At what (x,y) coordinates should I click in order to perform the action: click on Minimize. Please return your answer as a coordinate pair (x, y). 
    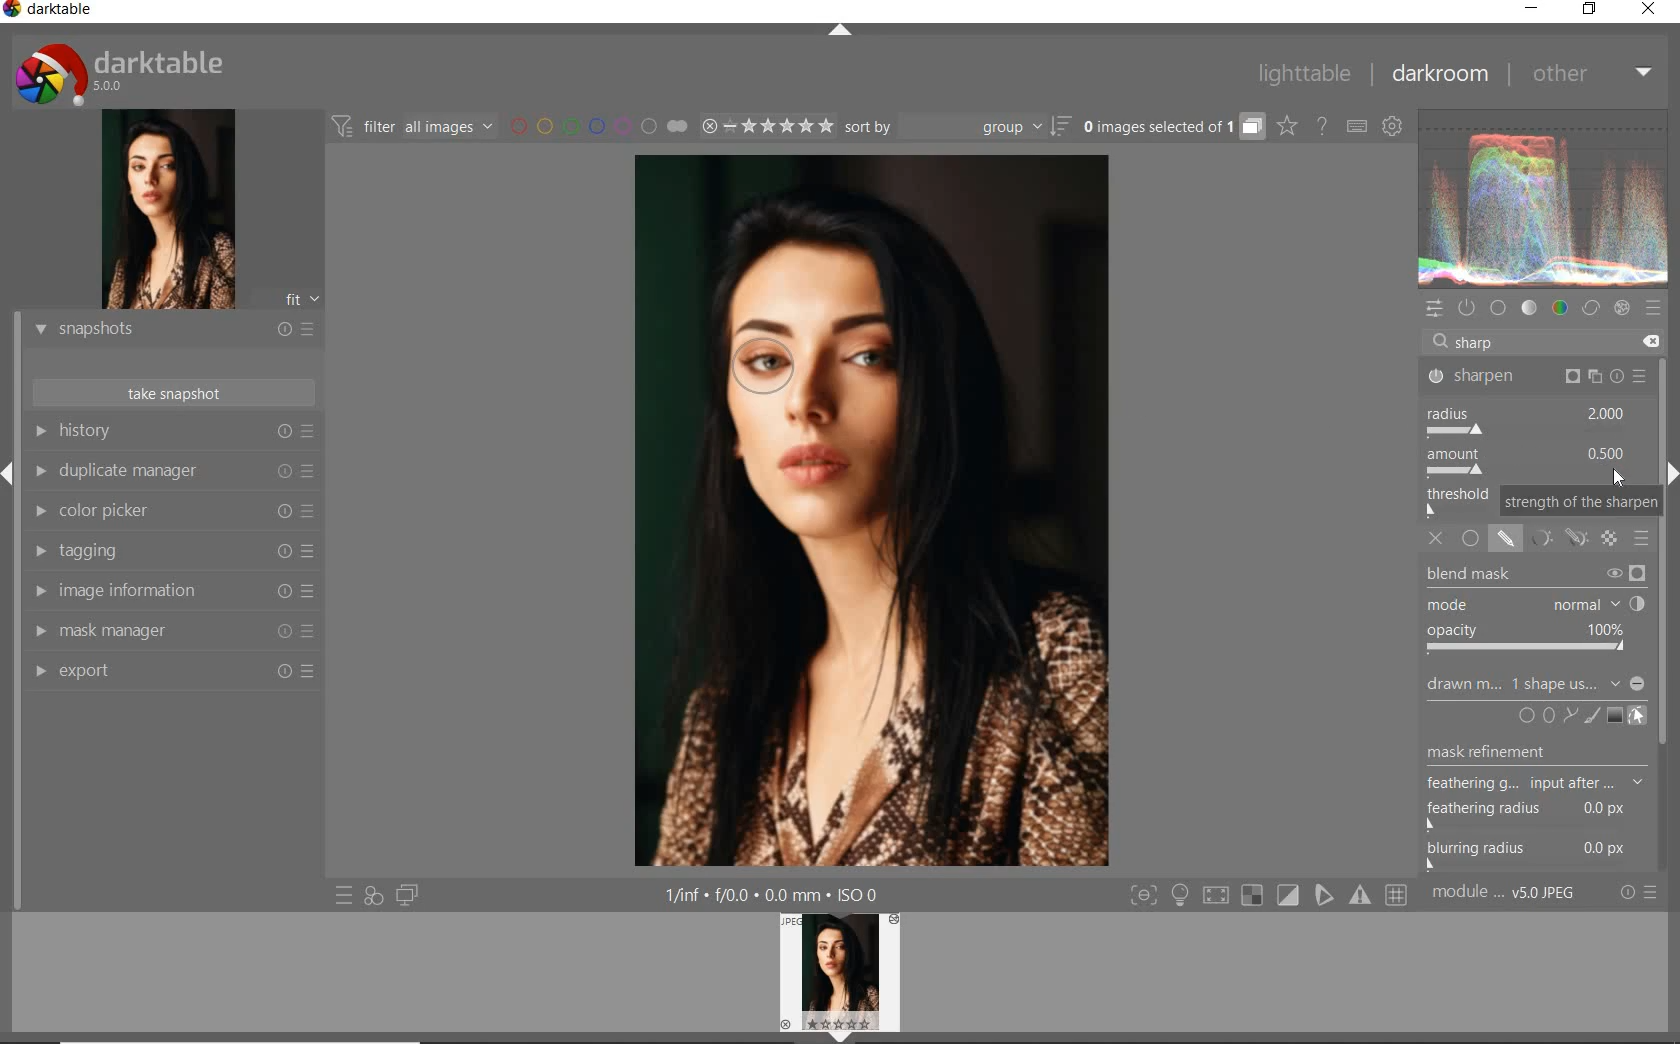
    Looking at the image, I should click on (1639, 684).